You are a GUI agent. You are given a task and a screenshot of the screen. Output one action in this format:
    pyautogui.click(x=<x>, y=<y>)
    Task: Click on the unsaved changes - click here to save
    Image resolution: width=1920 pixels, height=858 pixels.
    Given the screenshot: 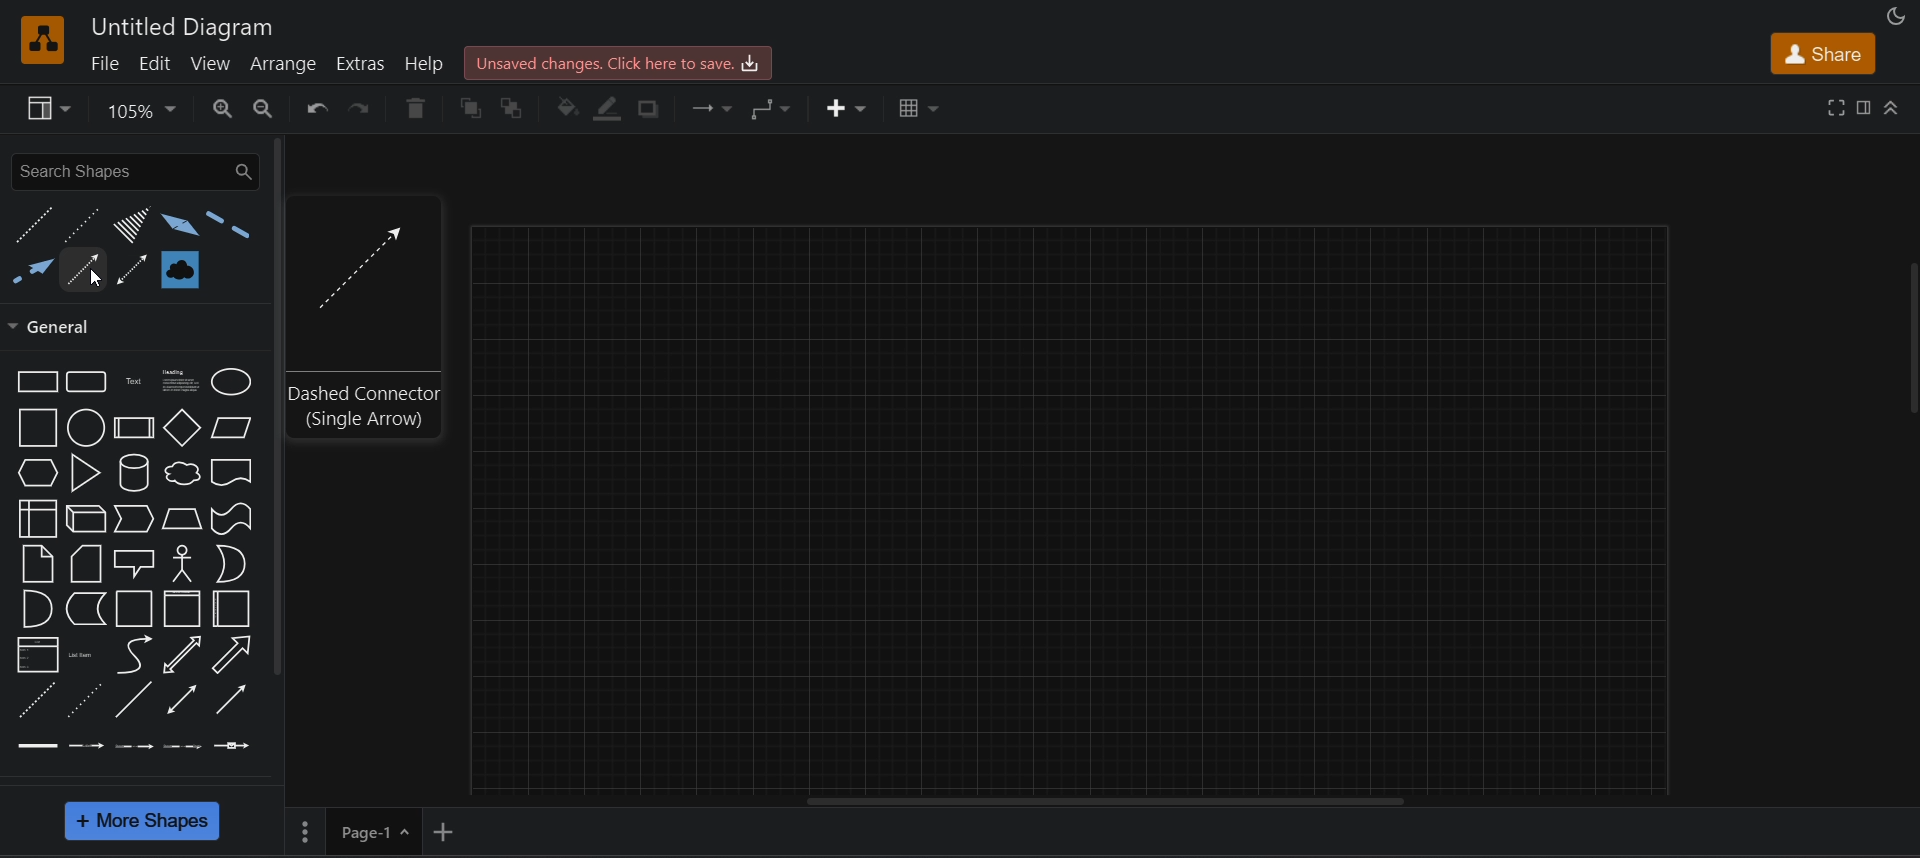 What is the action you would take?
    pyautogui.click(x=621, y=61)
    